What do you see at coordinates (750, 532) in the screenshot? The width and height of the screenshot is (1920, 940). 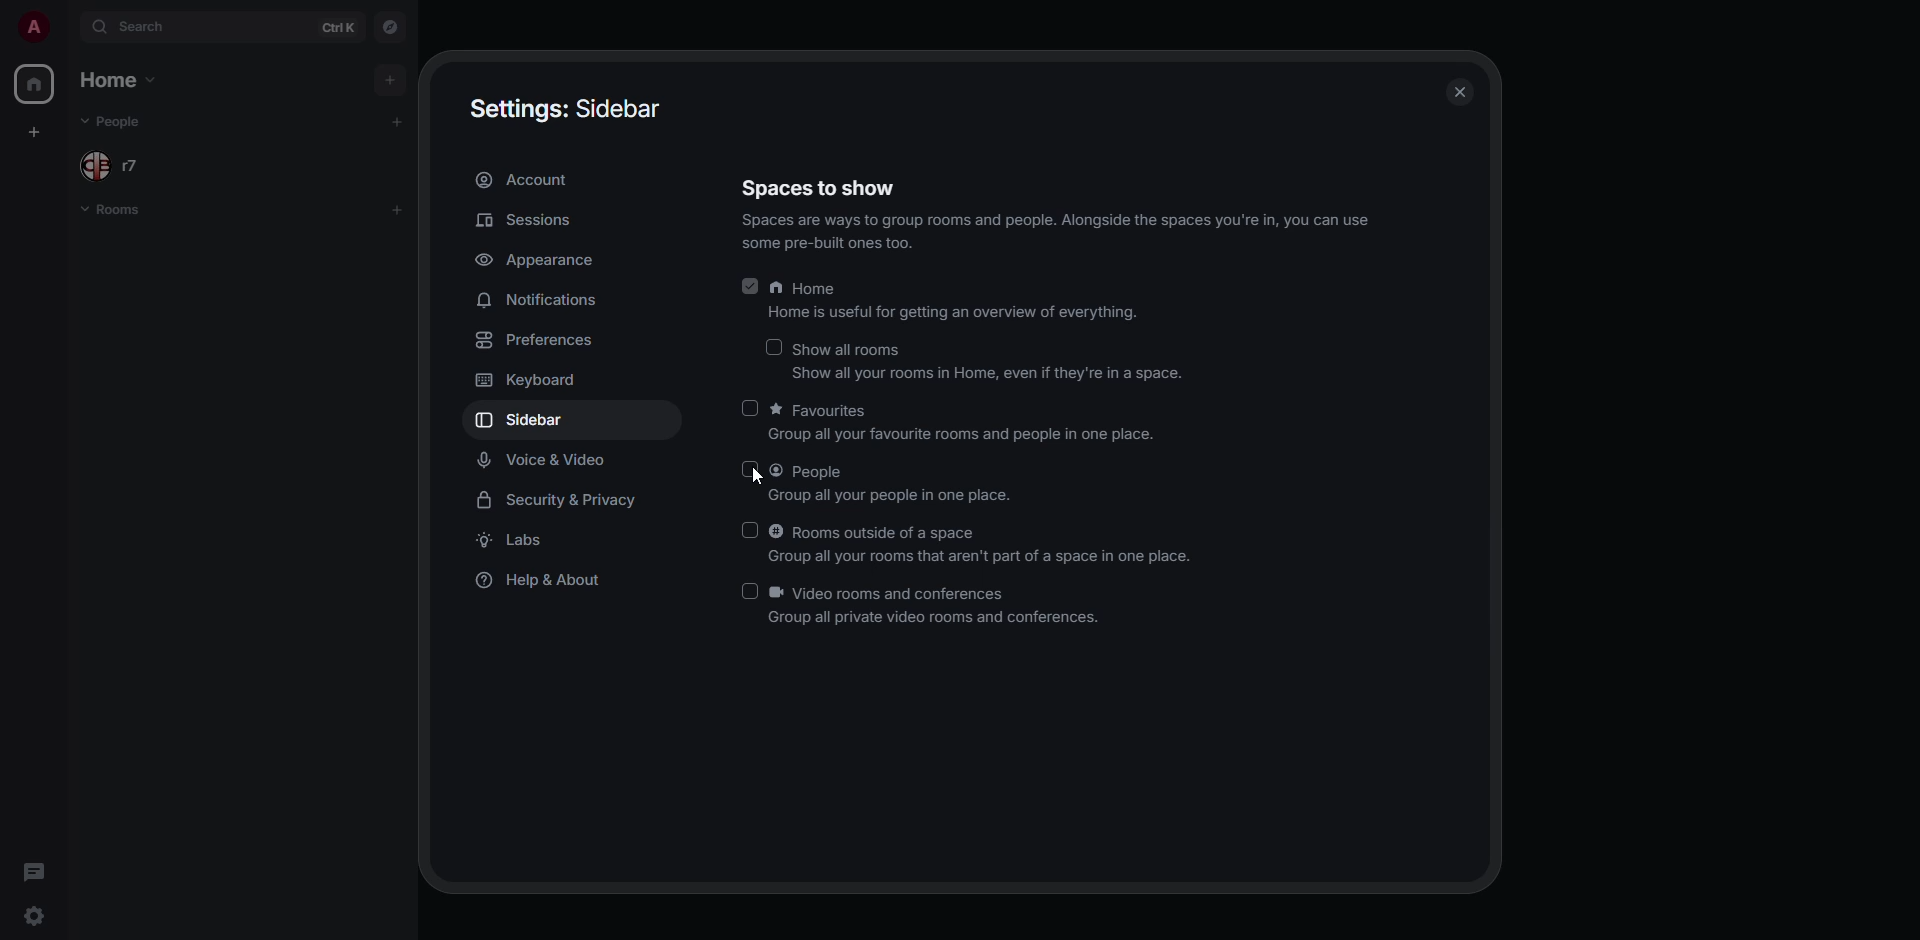 I see `click to enable` at bounding box center [750, 532].